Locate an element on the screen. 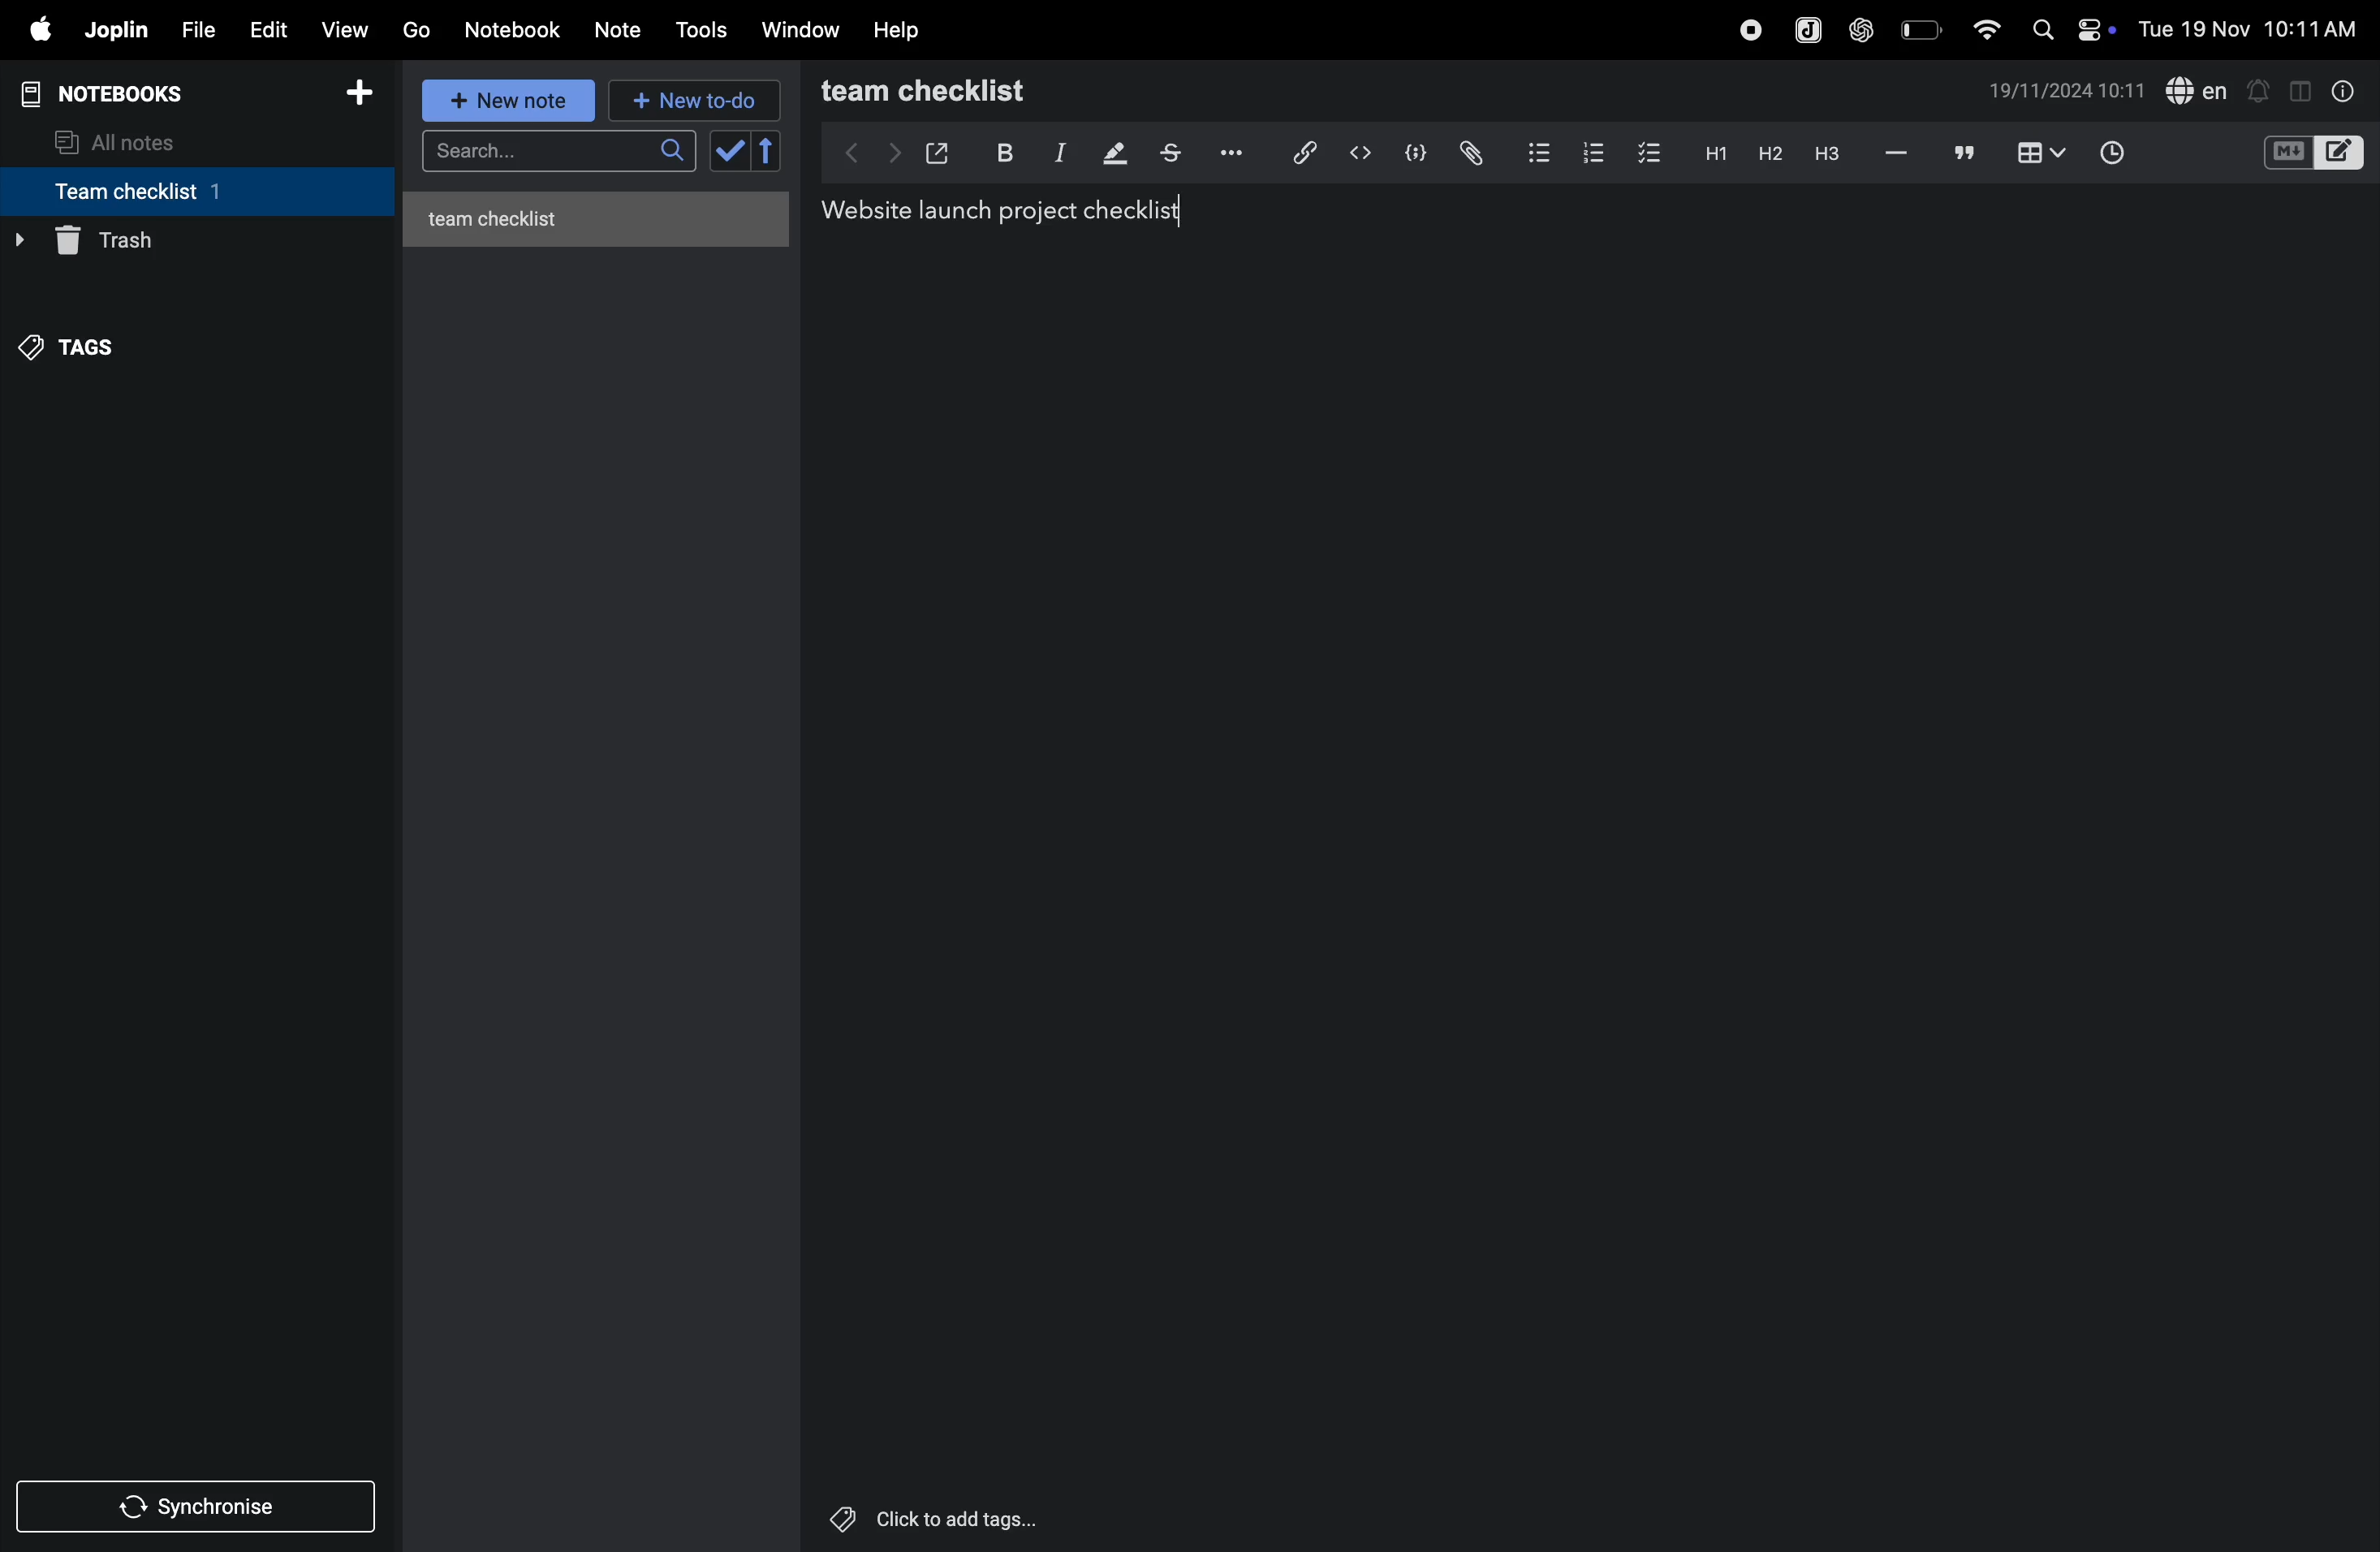 The height and width of the screenshot is (1552, 2380). chat gpt is located at coordinates (1858, 29).